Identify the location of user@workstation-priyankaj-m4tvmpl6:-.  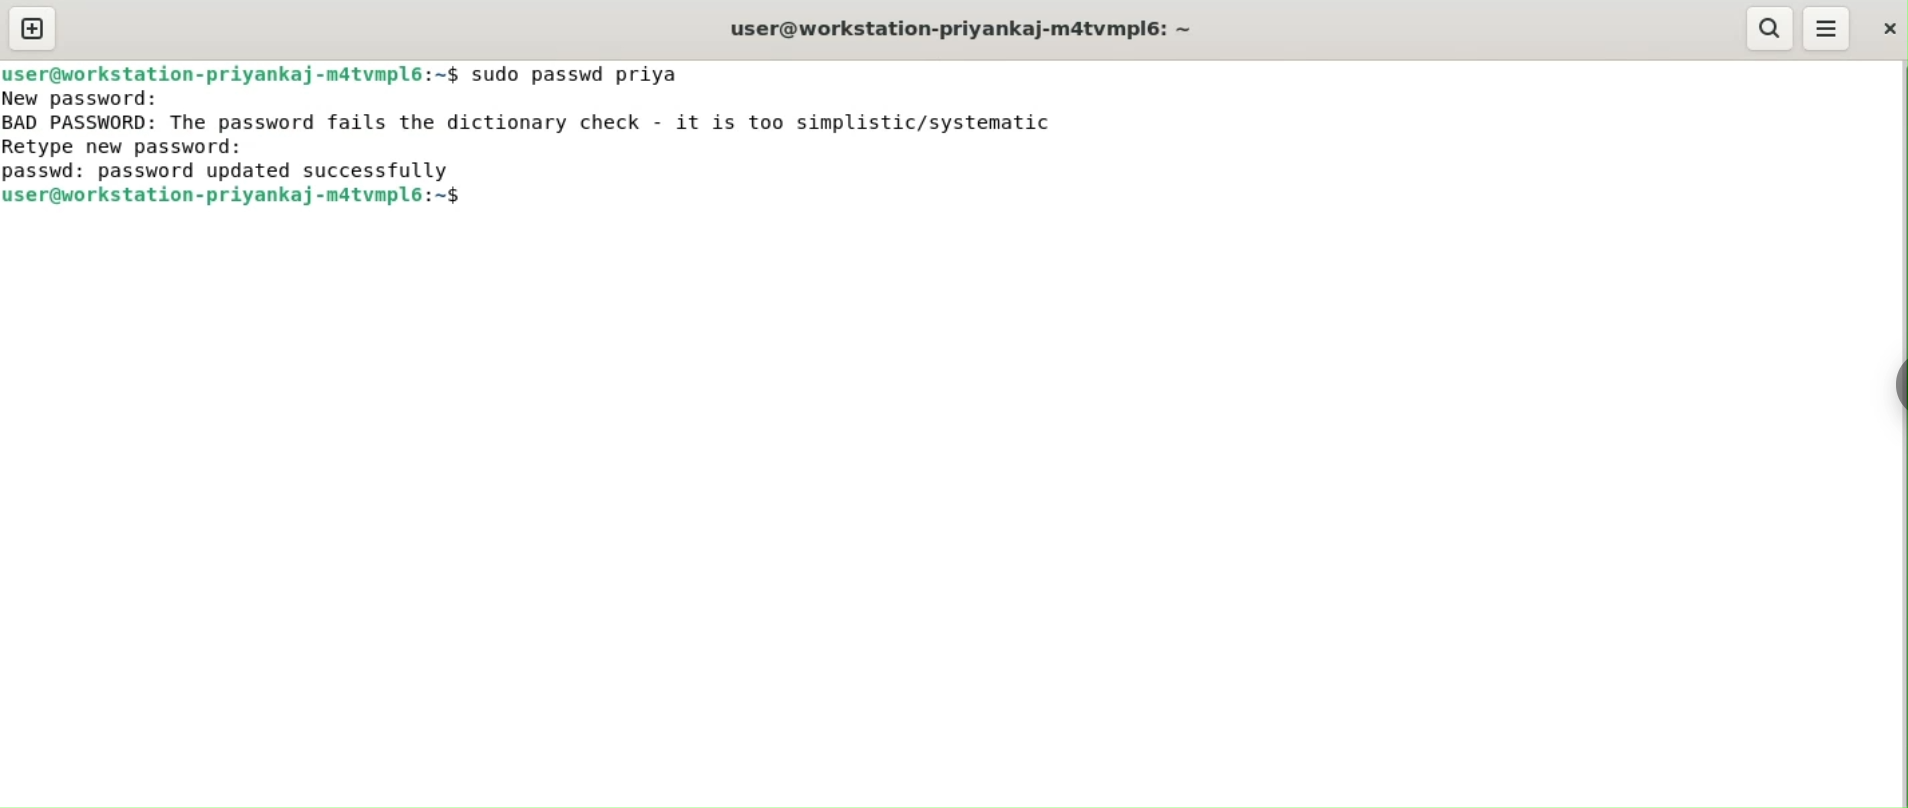
(975, 27).